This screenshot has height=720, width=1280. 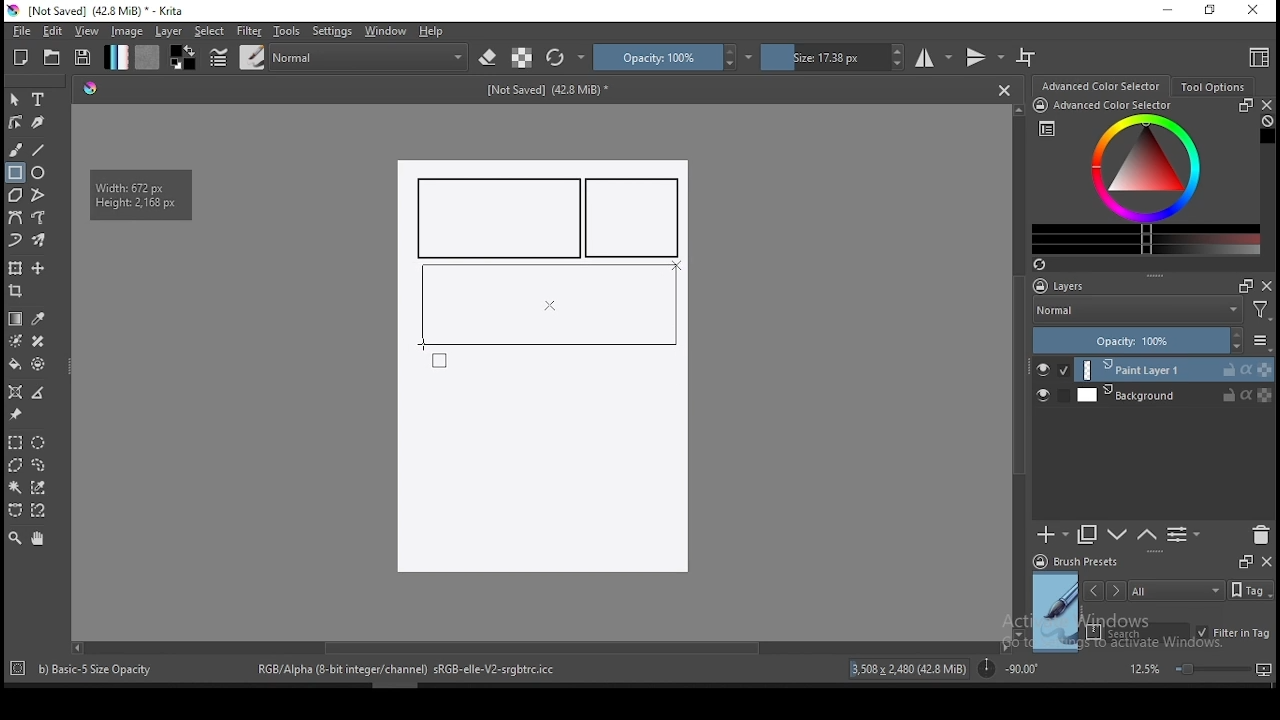 What do you see at coordinates (1175, 370) in the screenshot?
I see `layer` at bounding box center [1175, 370].